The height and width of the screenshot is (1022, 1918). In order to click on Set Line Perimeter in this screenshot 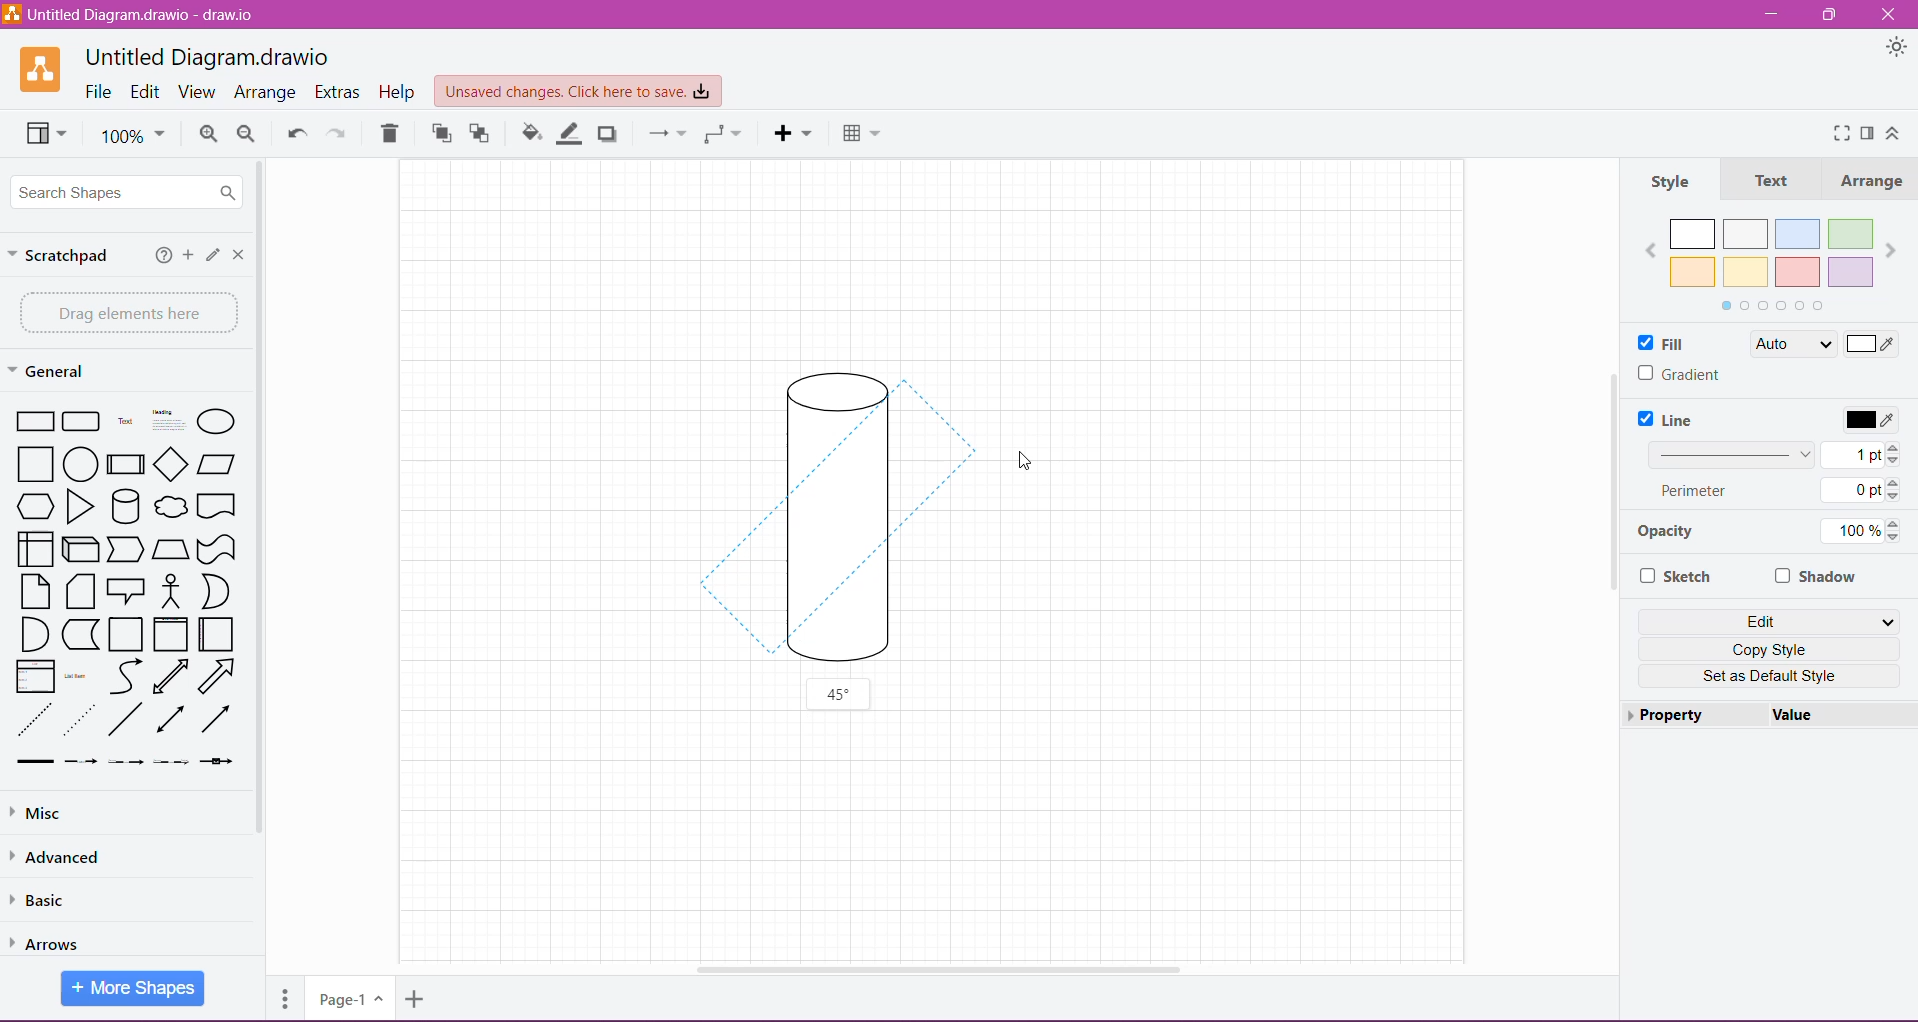, I will do `click(1774, 492)`.